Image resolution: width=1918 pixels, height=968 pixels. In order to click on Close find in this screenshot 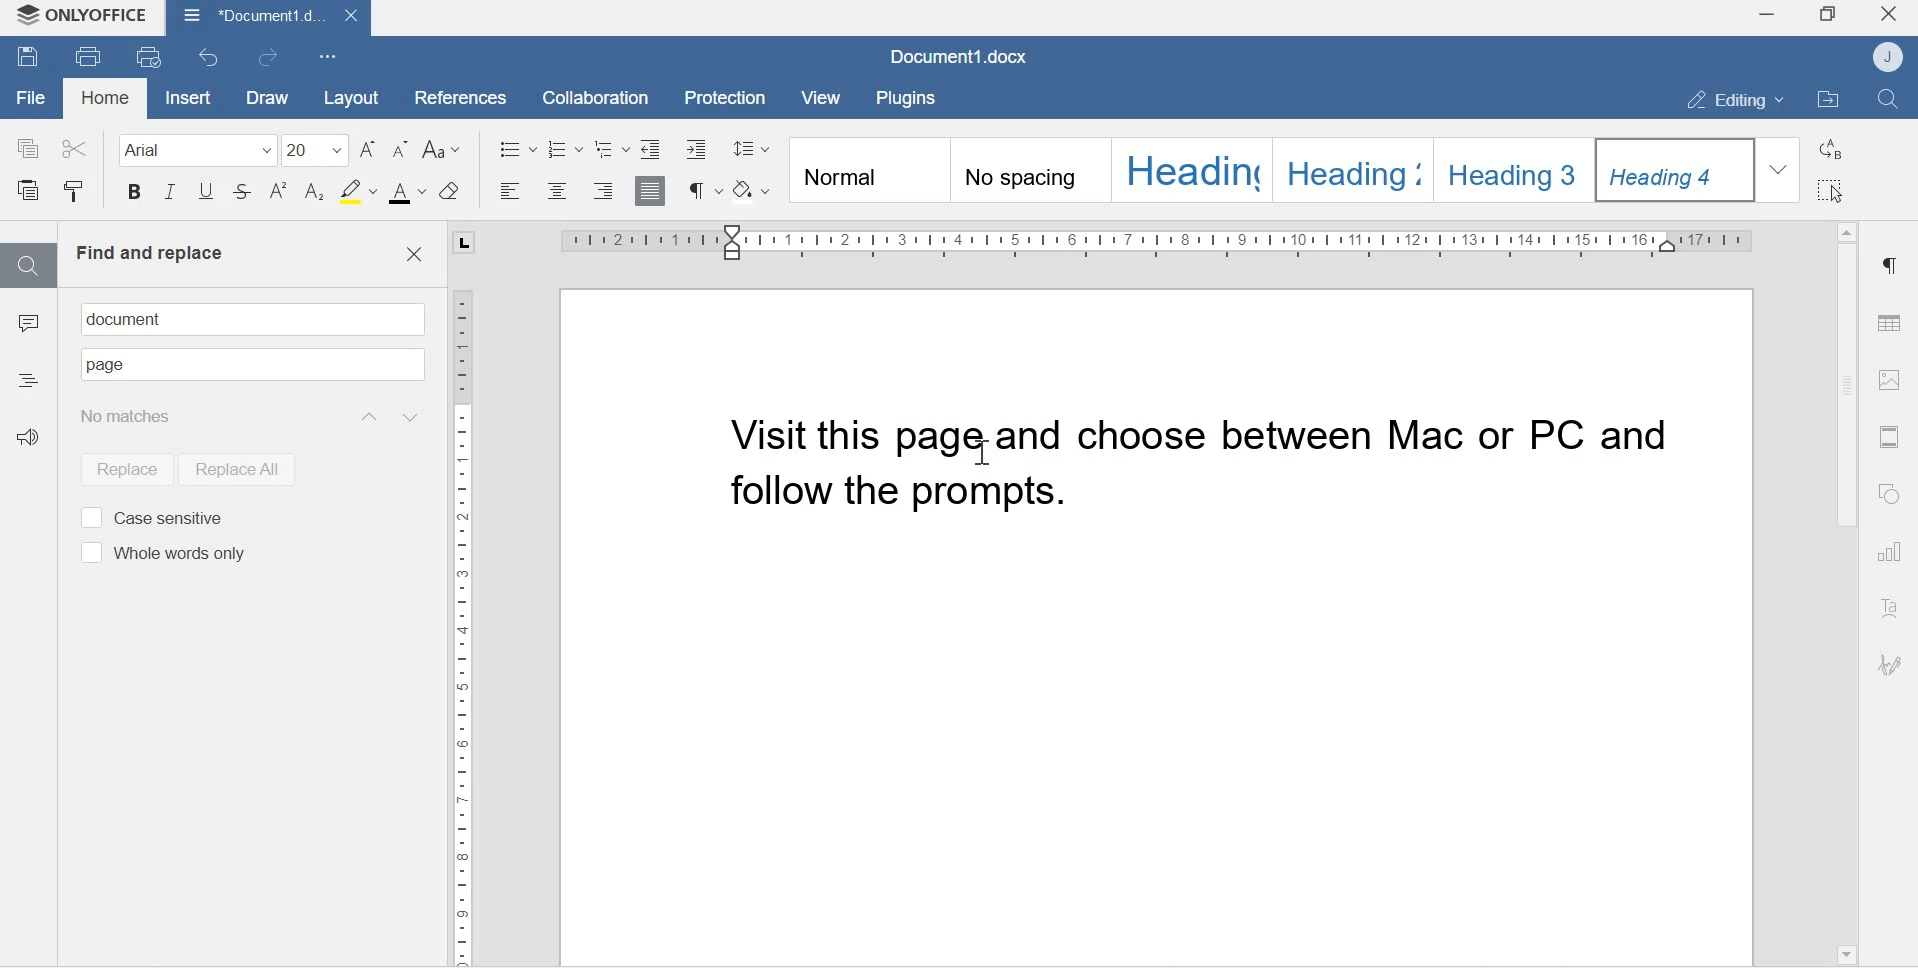, I will do `click(413, 255)`.